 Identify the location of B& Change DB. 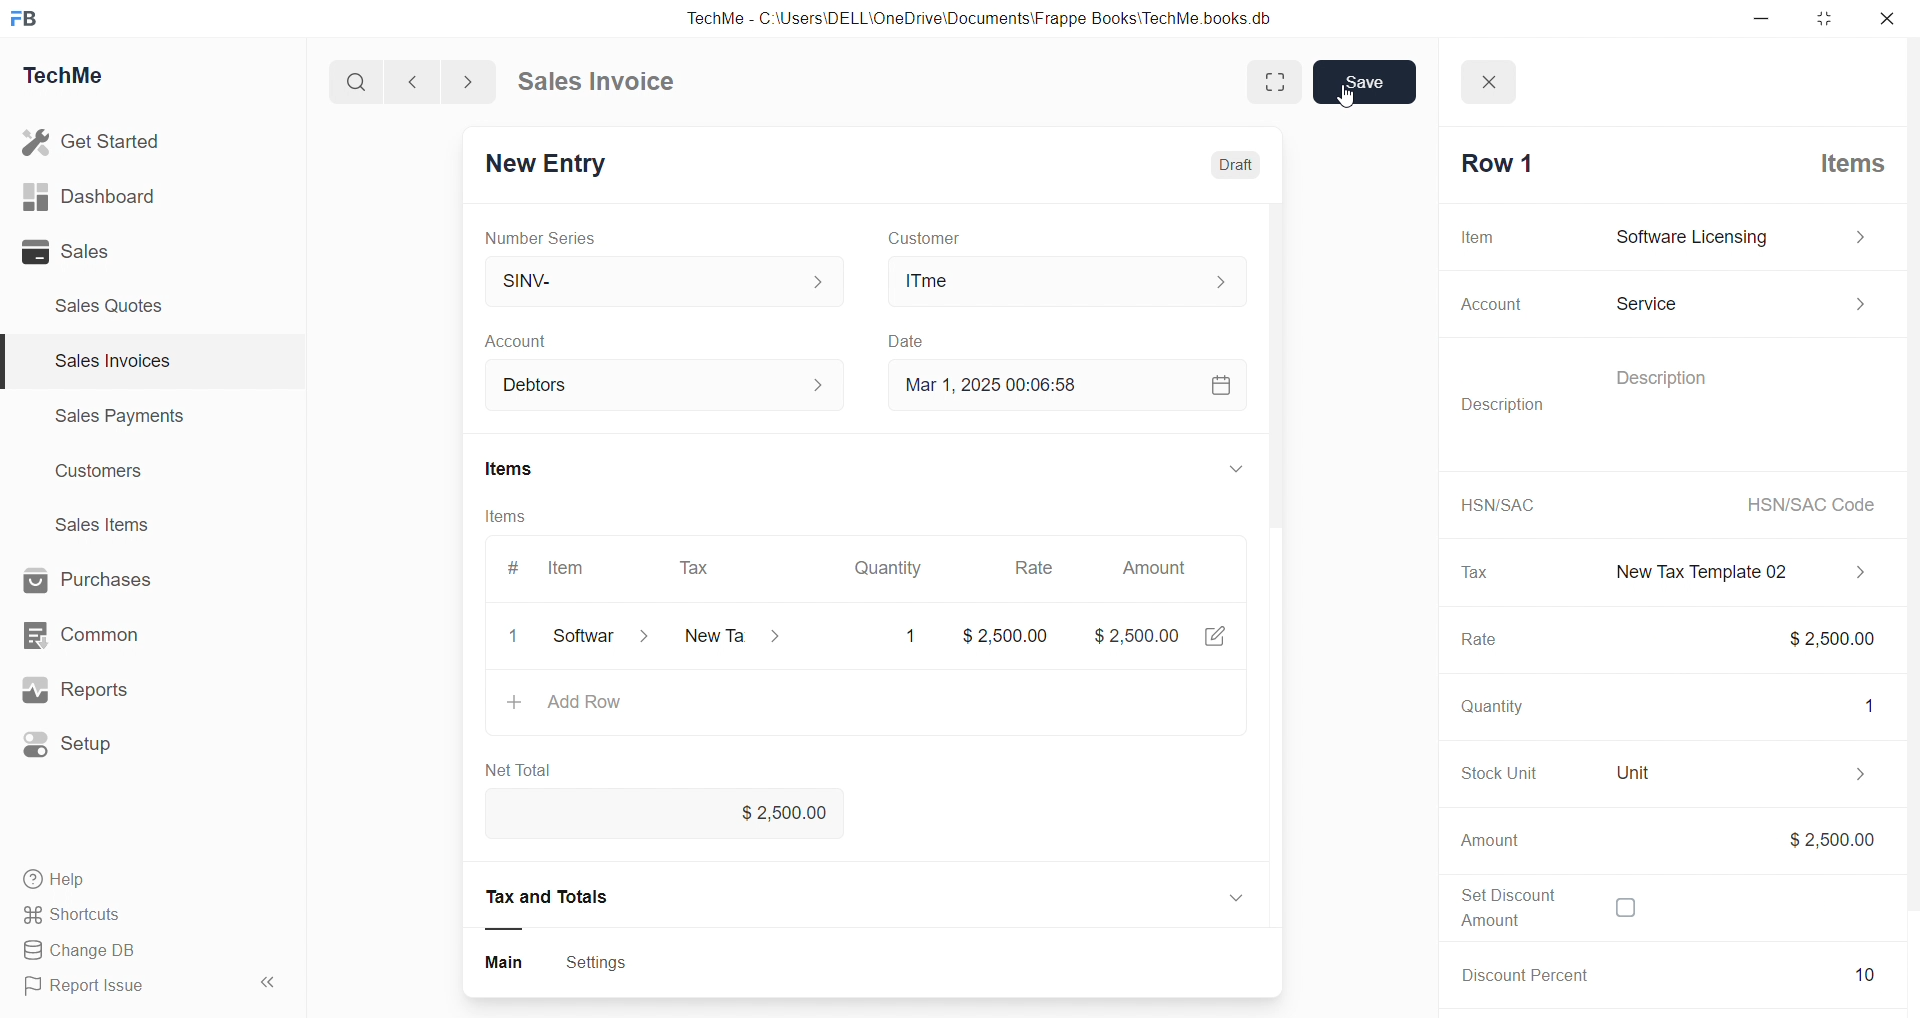
(87, 952).